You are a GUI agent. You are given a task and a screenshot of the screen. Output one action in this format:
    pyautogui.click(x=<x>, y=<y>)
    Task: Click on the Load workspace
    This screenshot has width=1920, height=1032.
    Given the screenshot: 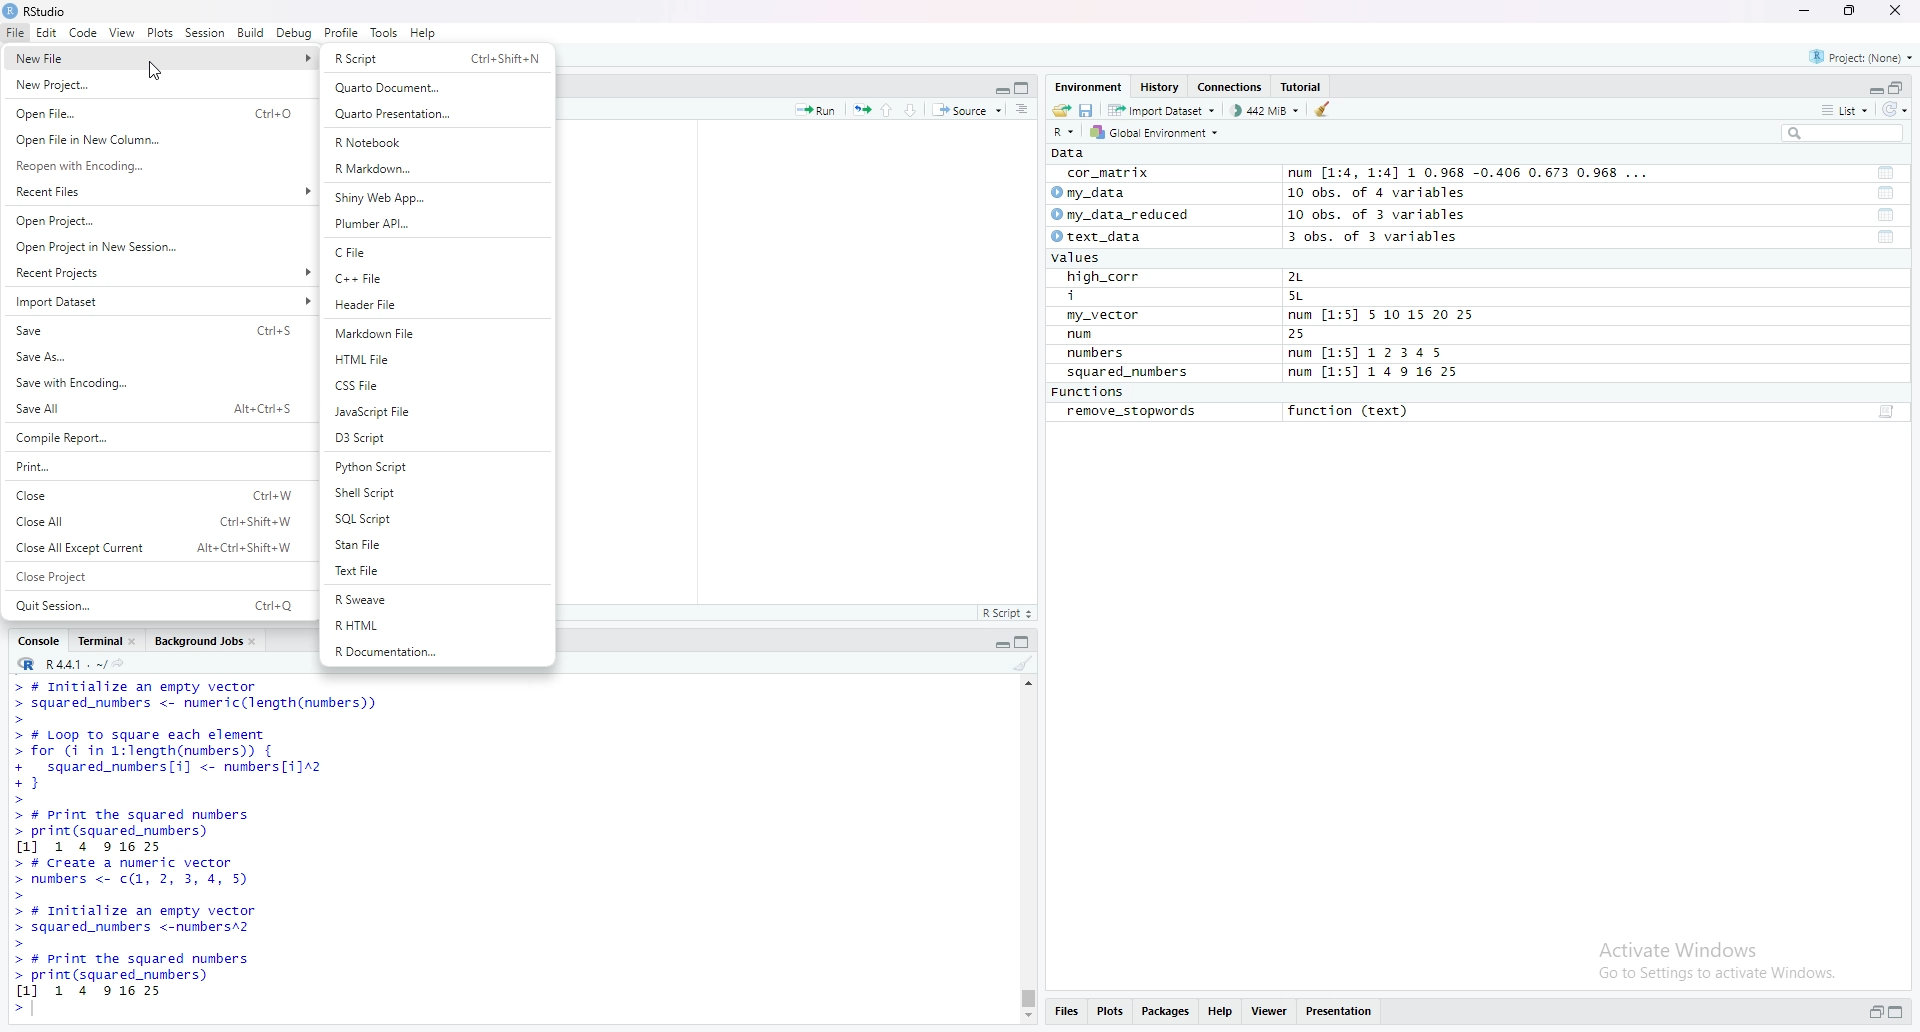 What is the action you would take?
    pyautogui.click(x=1058, y=111)
    